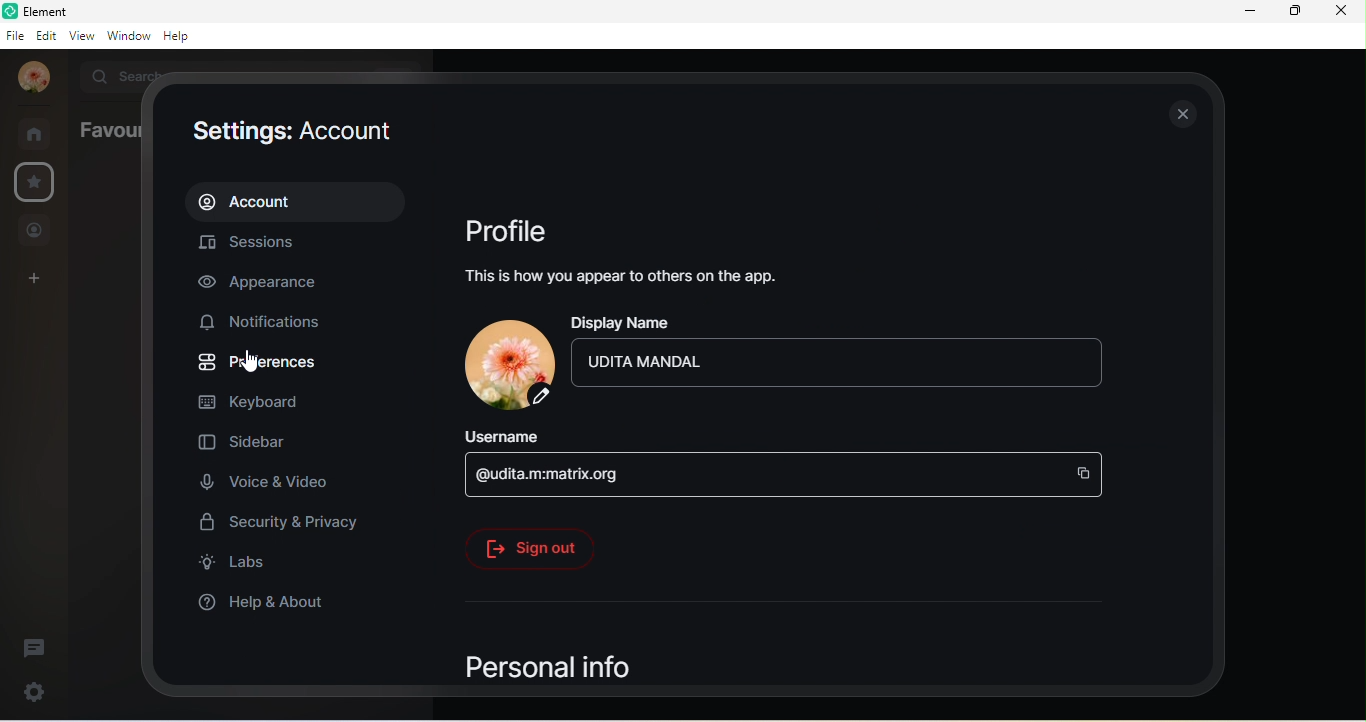 The image size is (1366, 722). Describe the element at coordinates (35, 133) in the screenshot. I see `rooms` at that location.